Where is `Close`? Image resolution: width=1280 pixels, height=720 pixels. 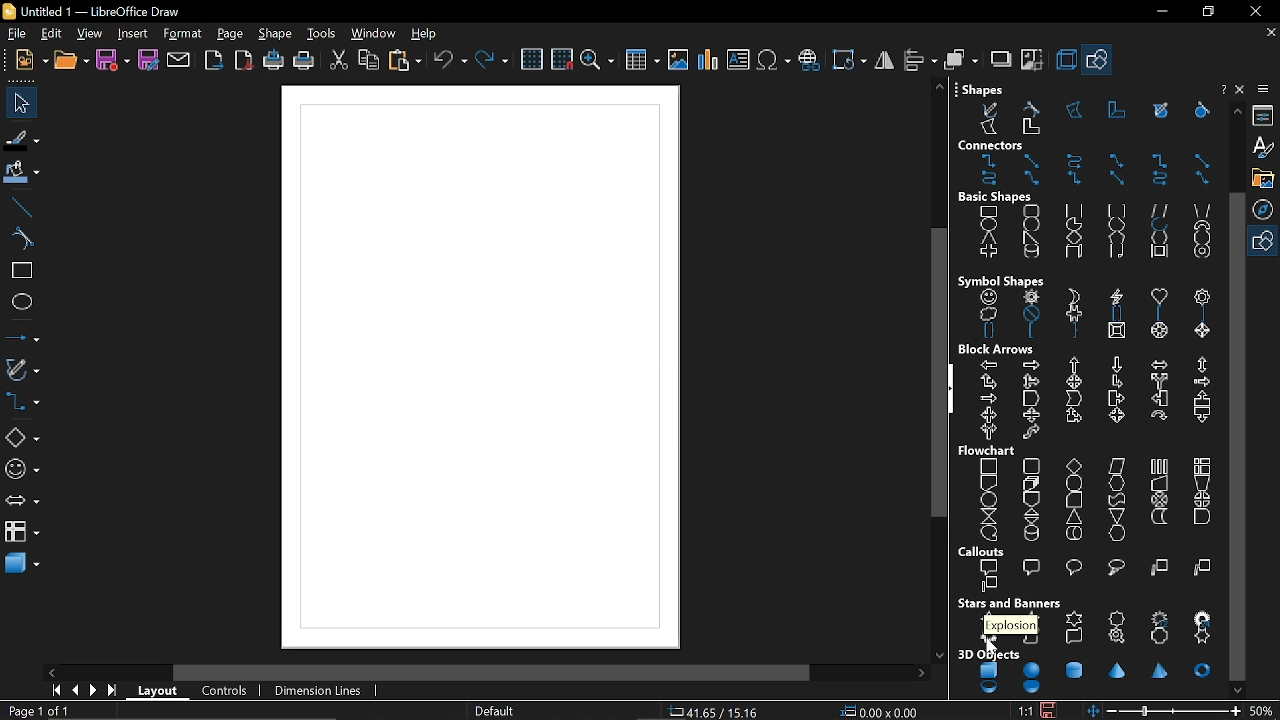
Close is located at coordinates (1221, 89).